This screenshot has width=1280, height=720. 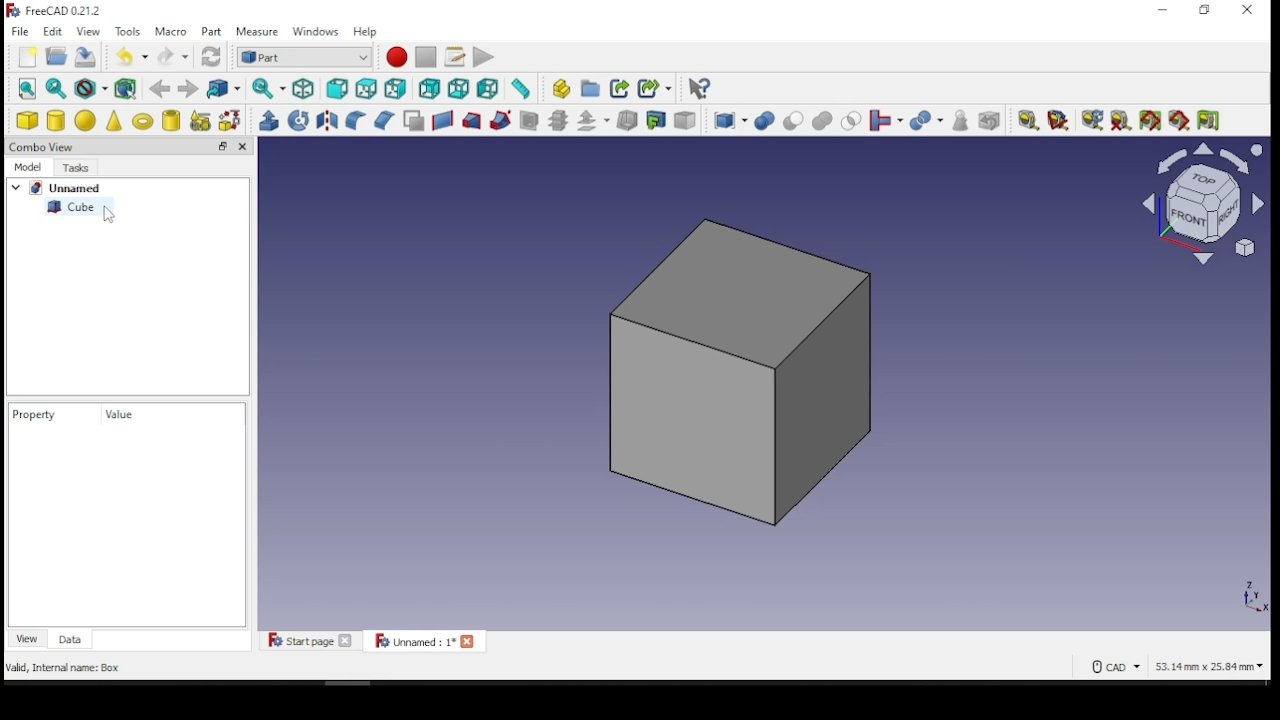 I want to click on draw style, so click(x=92, y=89).